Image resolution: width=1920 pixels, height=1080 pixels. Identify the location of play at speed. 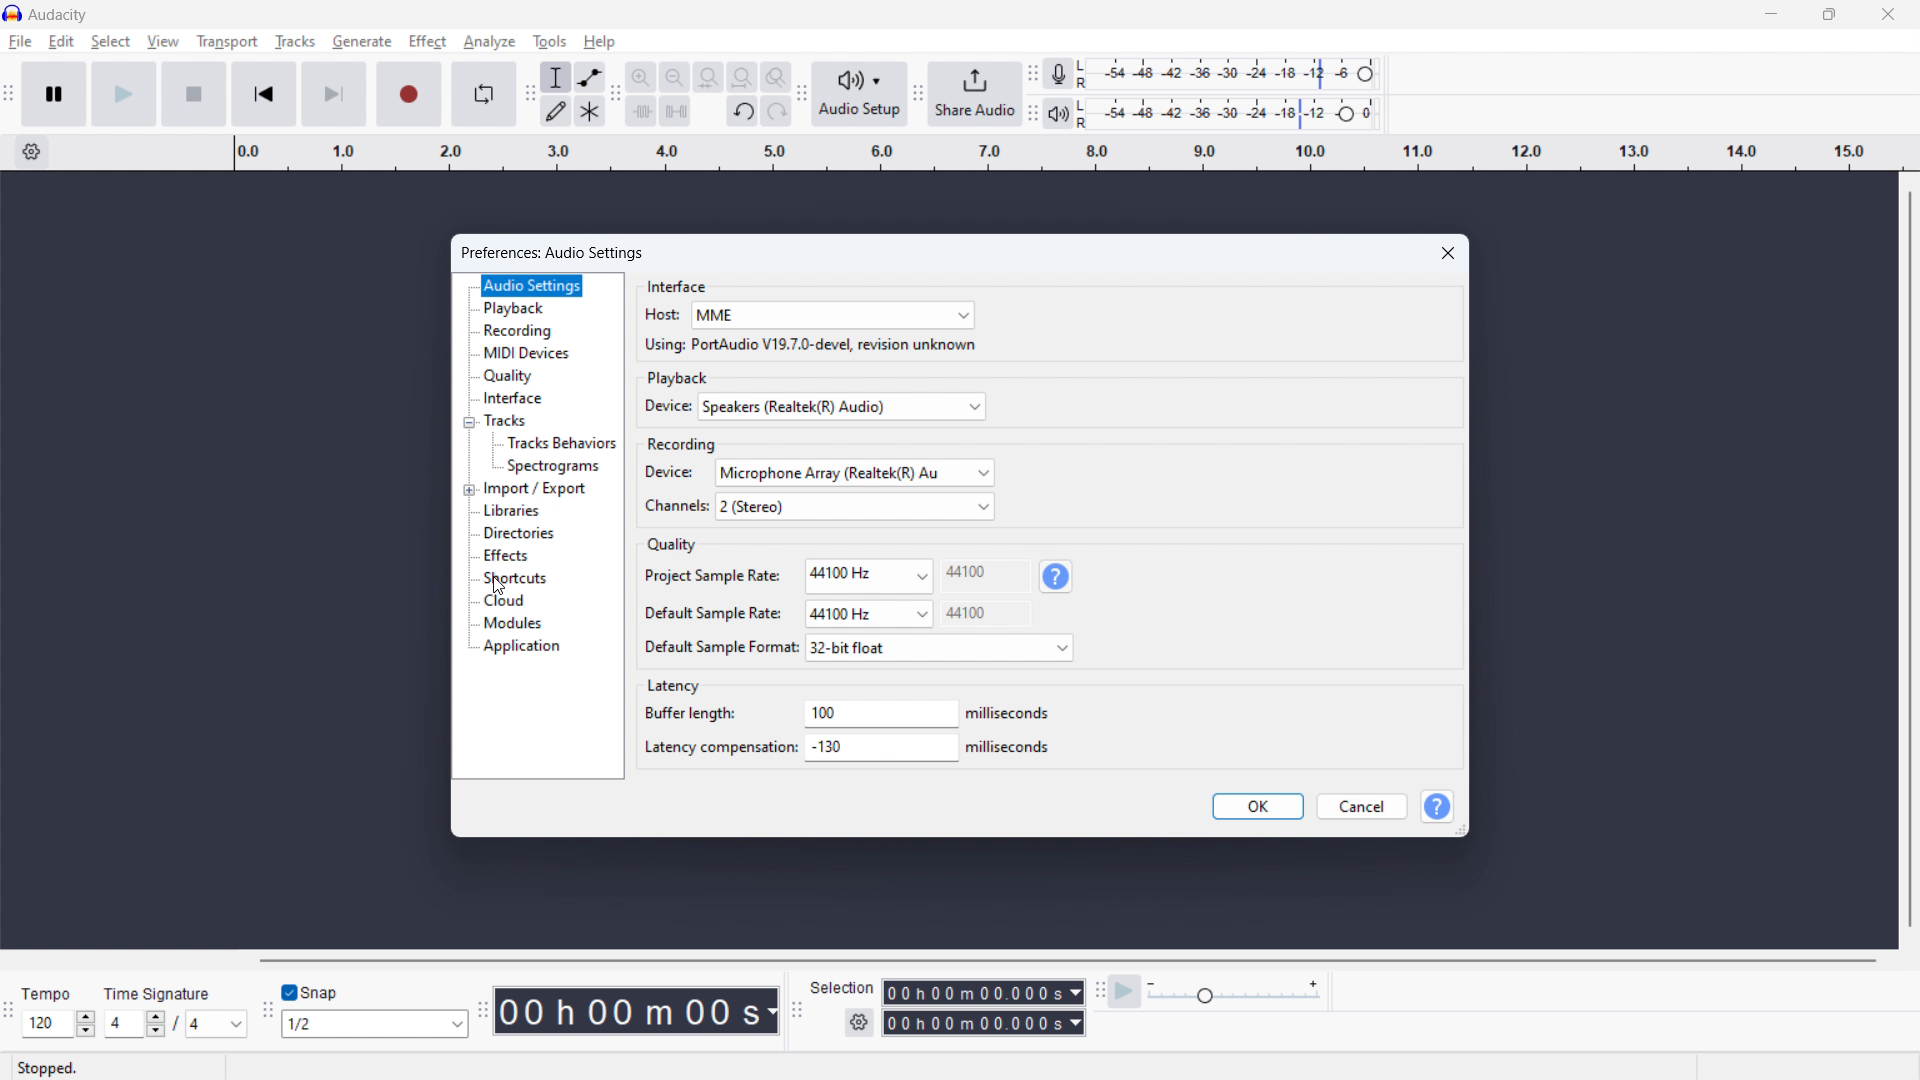
(1125, 992).